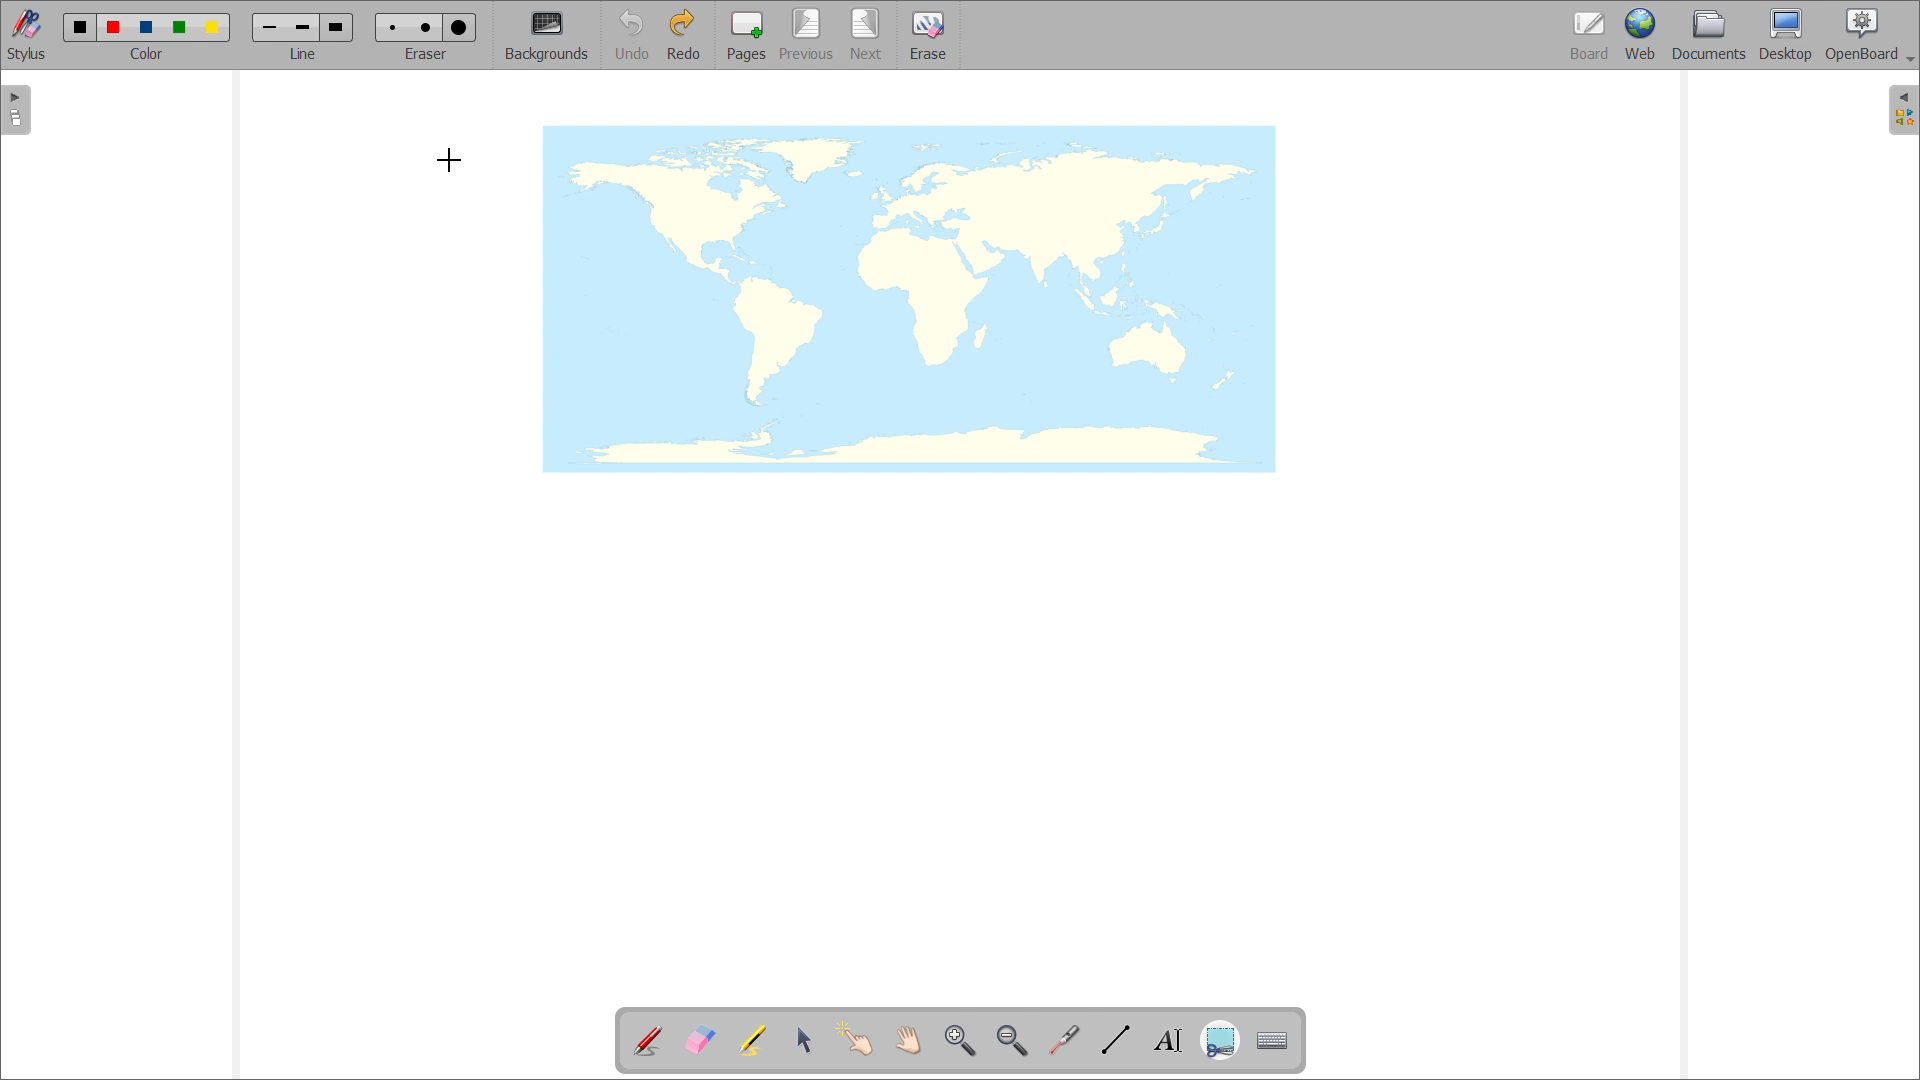  Describe the element at coordinates (1116, 1040) in the screenshot. I see `draw lines` at that location.